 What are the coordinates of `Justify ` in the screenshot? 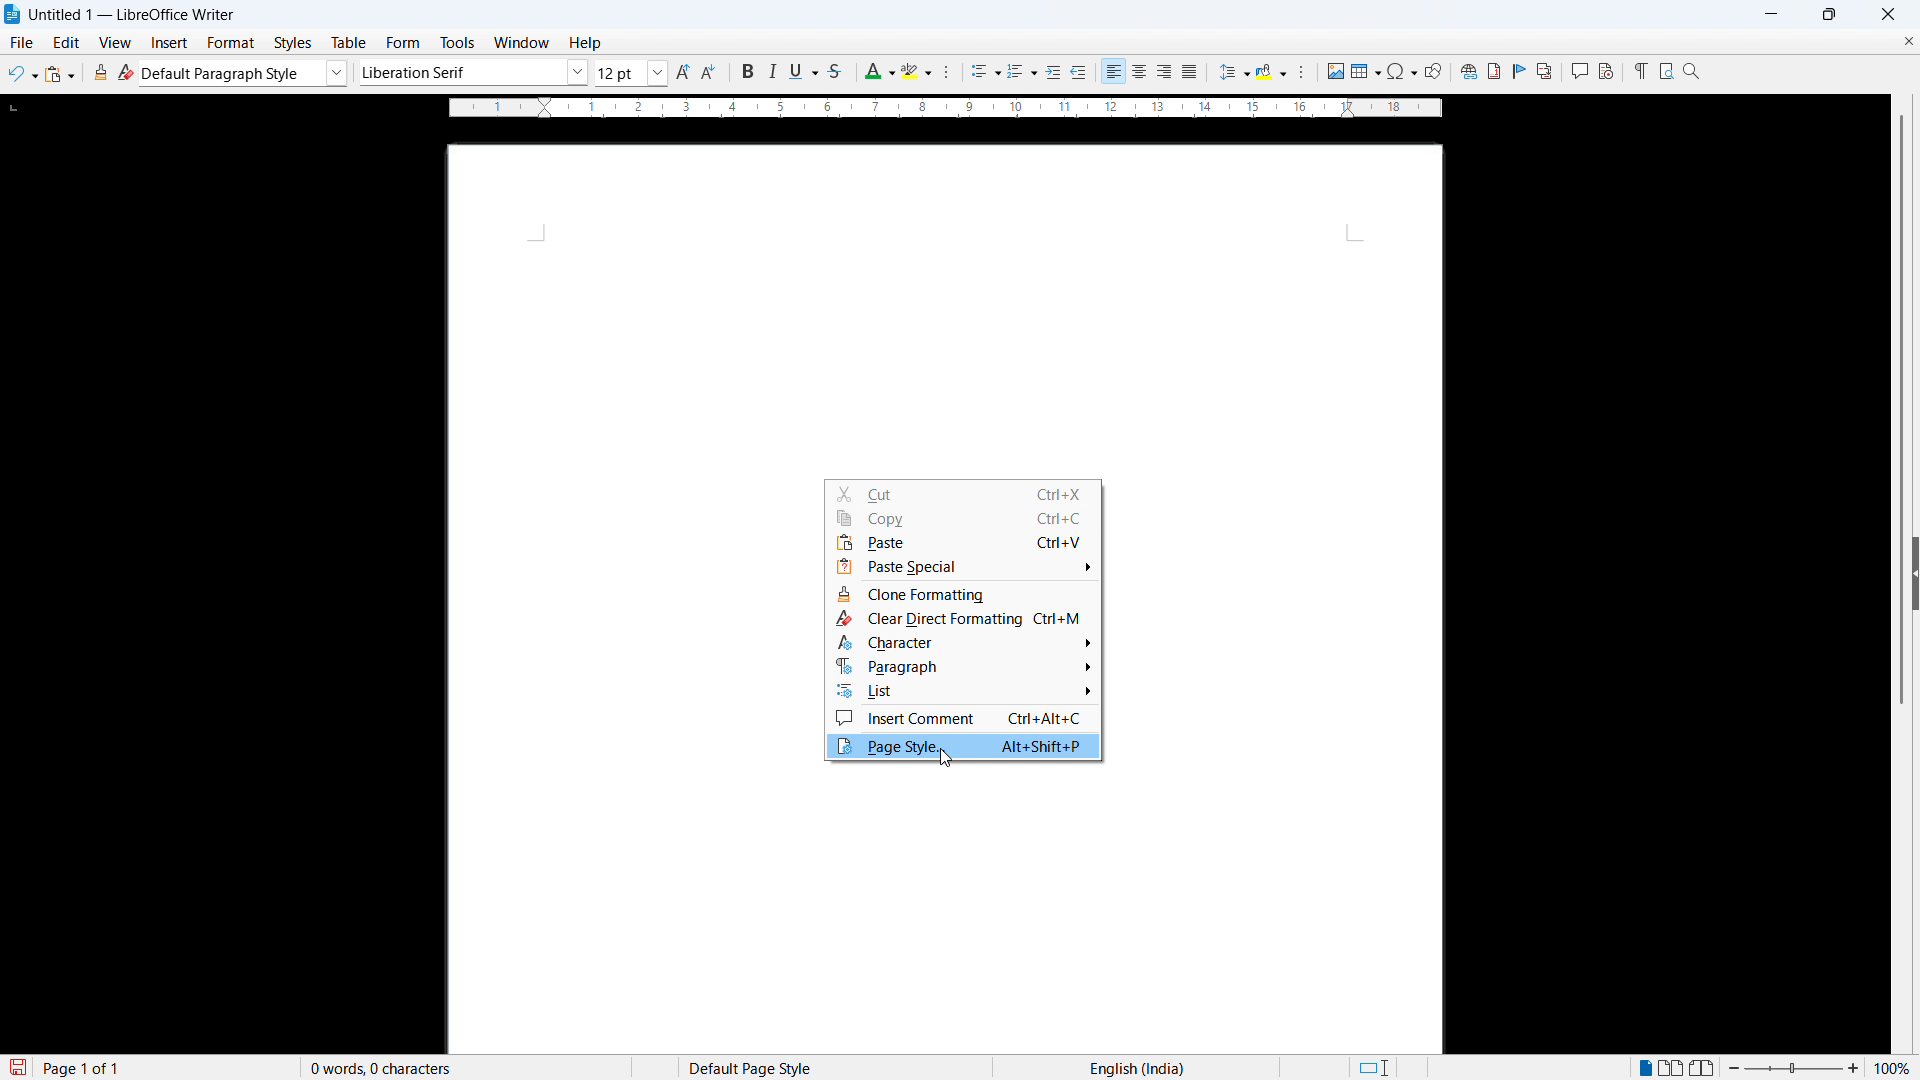 It's located at (1189, 71).